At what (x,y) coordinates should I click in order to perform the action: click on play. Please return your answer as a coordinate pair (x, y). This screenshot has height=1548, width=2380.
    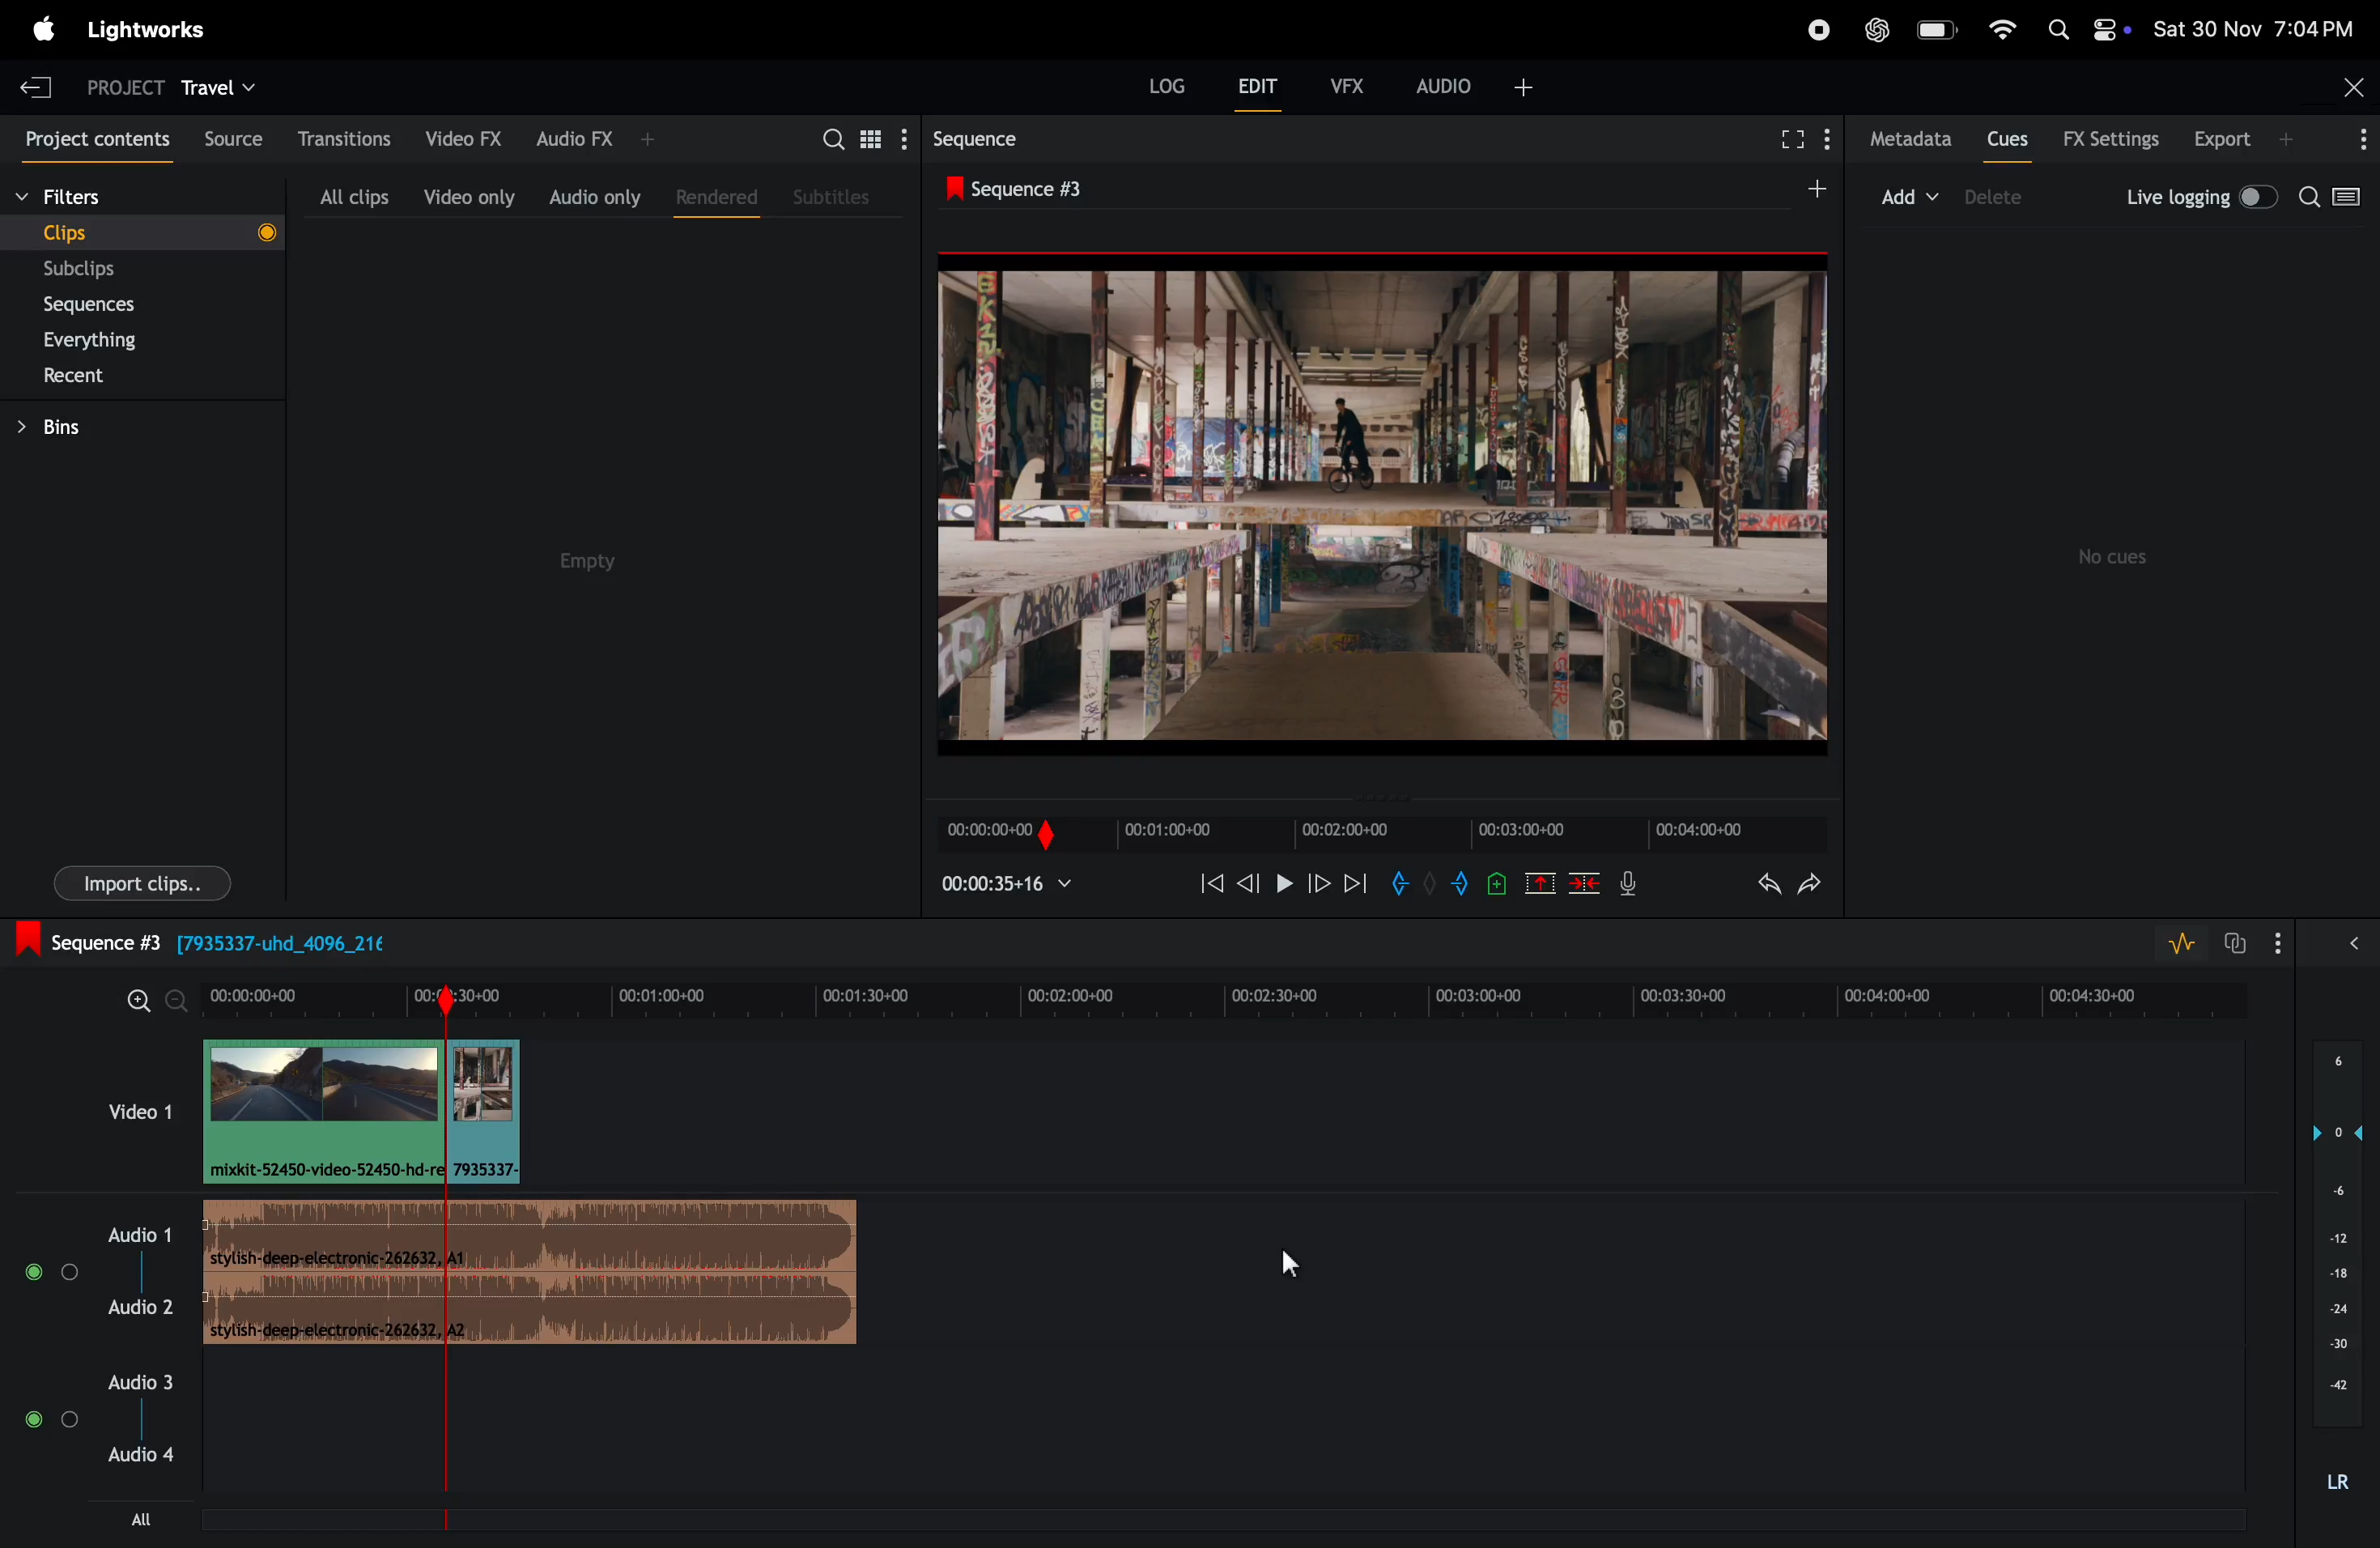
    Looking at the image, I should click on (1281, 886).